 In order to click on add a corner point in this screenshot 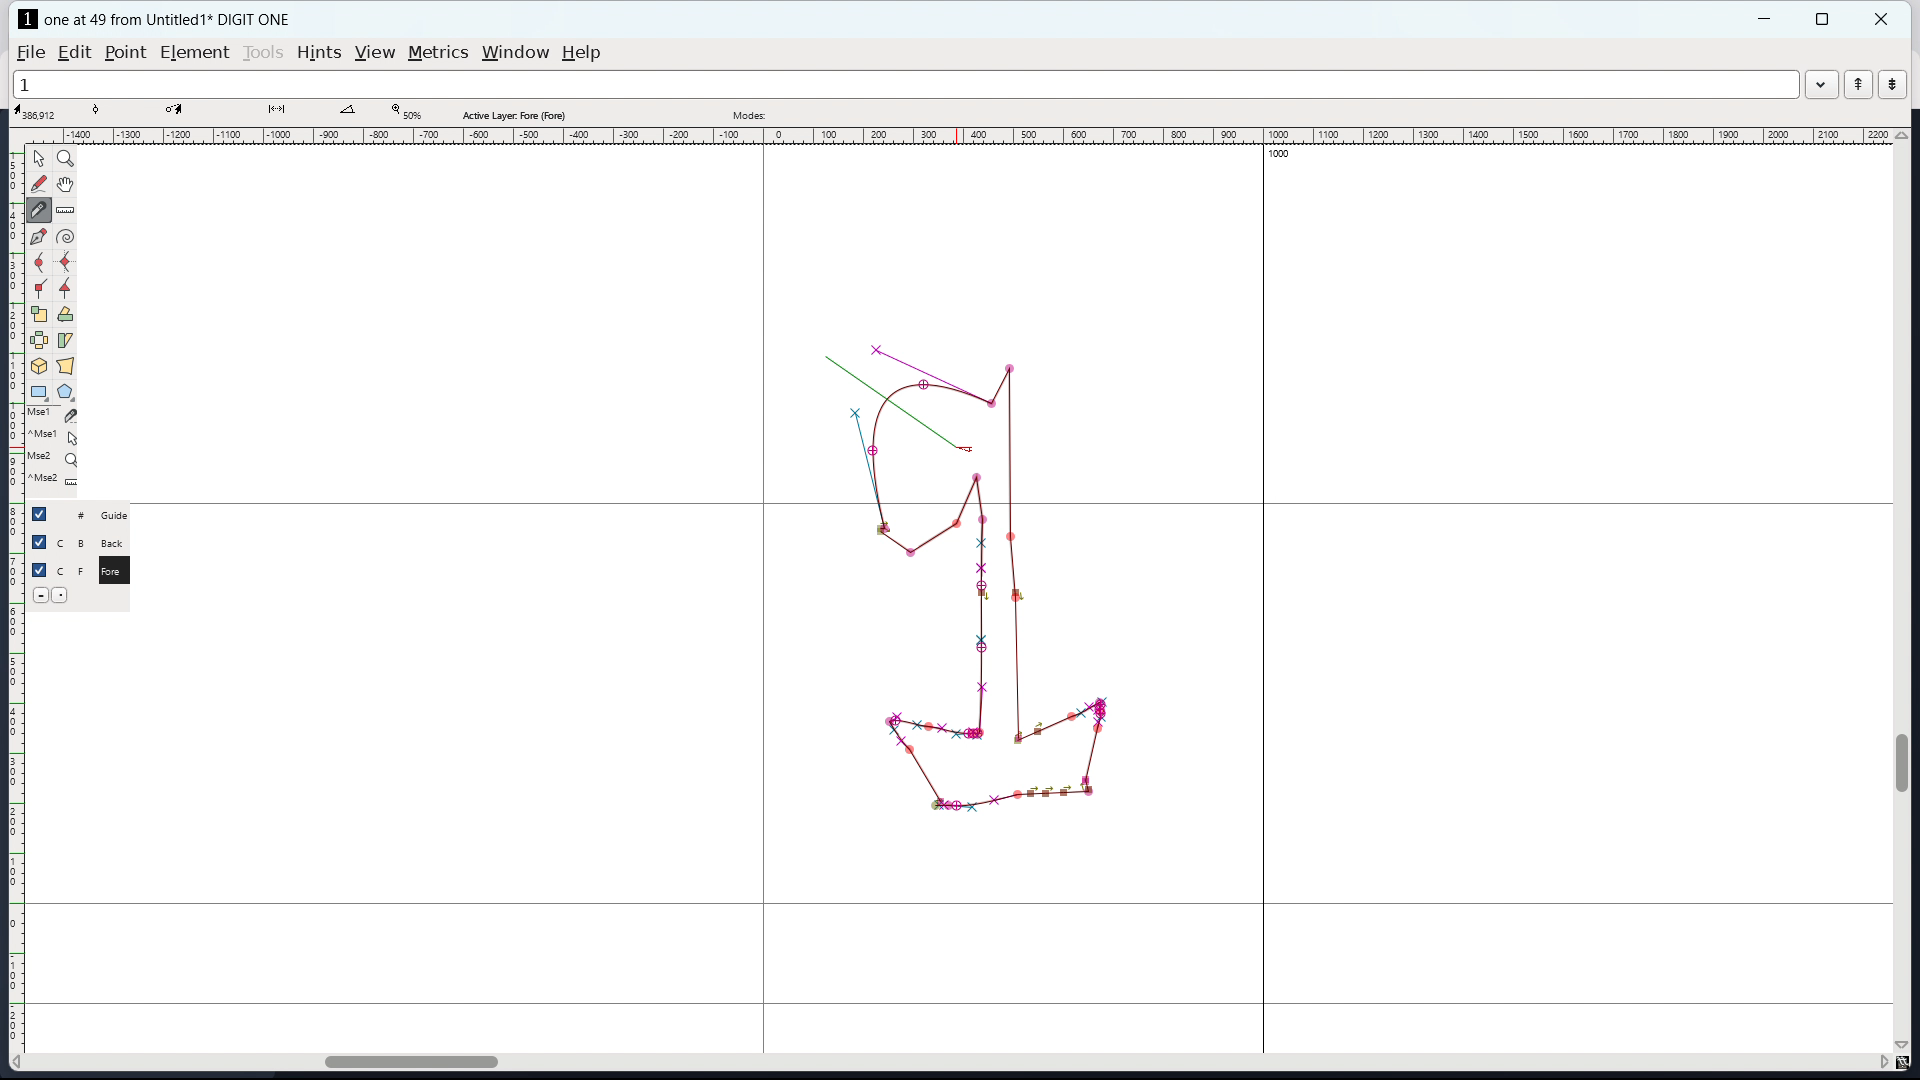, I will do `click(39, 288)`.